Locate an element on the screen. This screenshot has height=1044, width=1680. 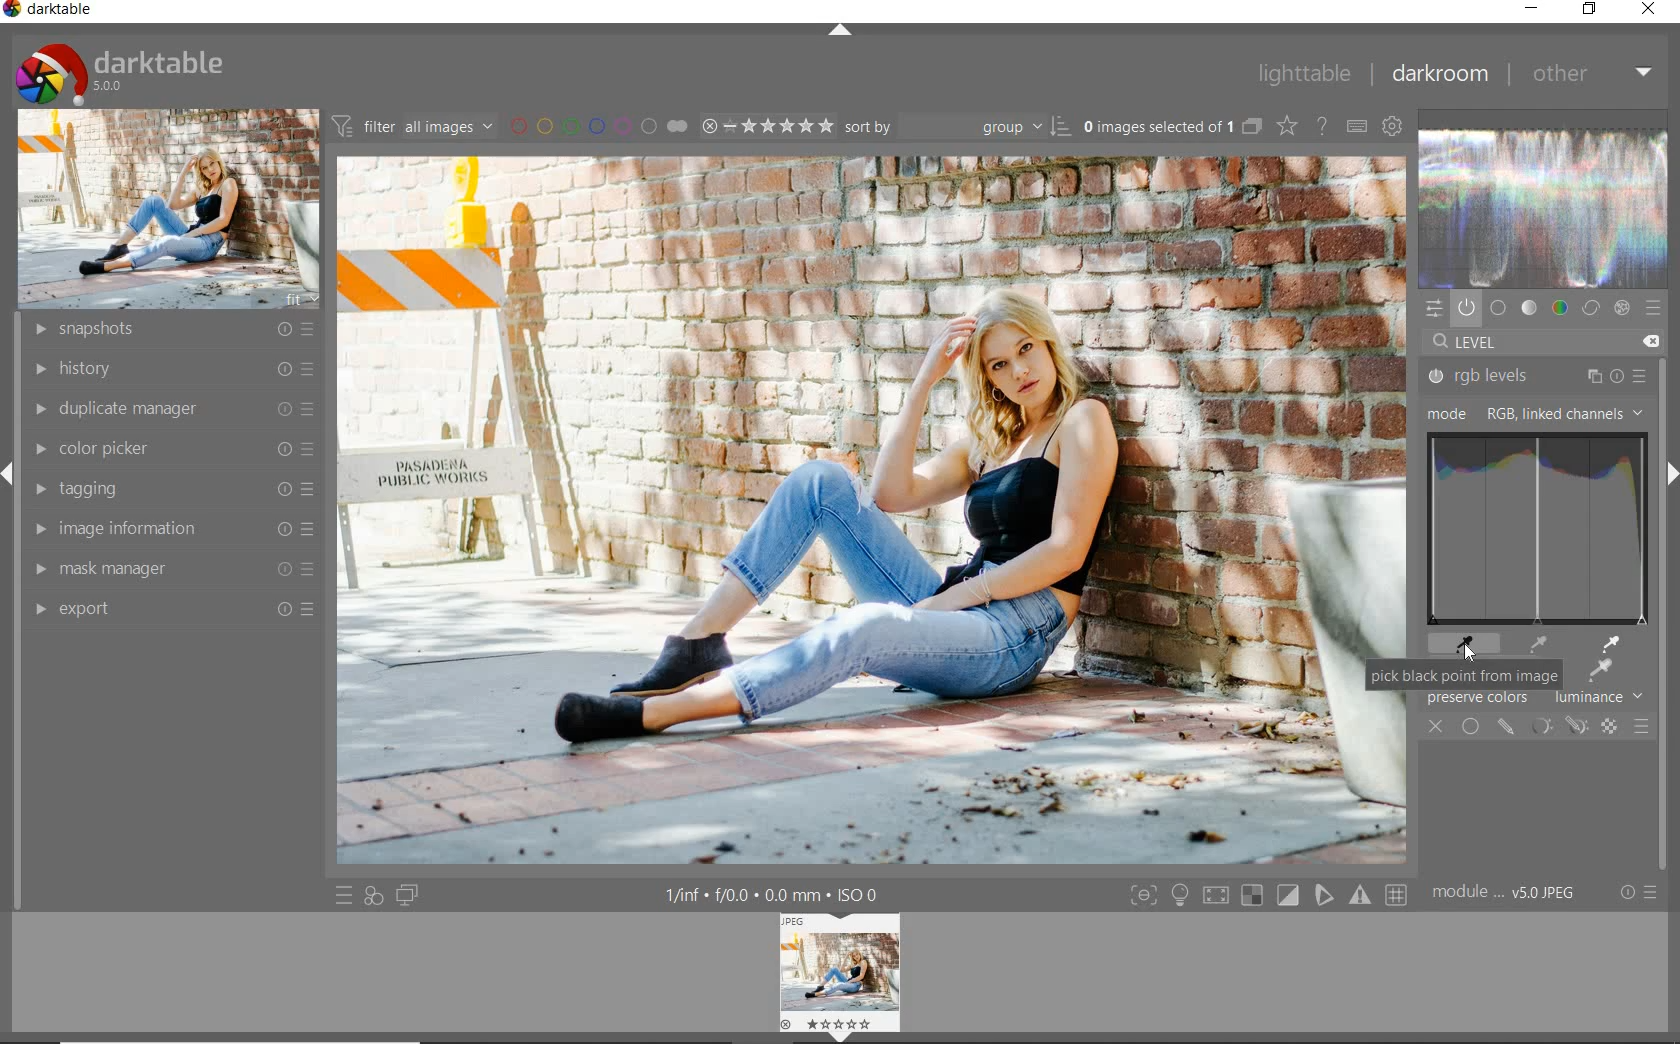
picker tools is located at coordinates (1575, 643).